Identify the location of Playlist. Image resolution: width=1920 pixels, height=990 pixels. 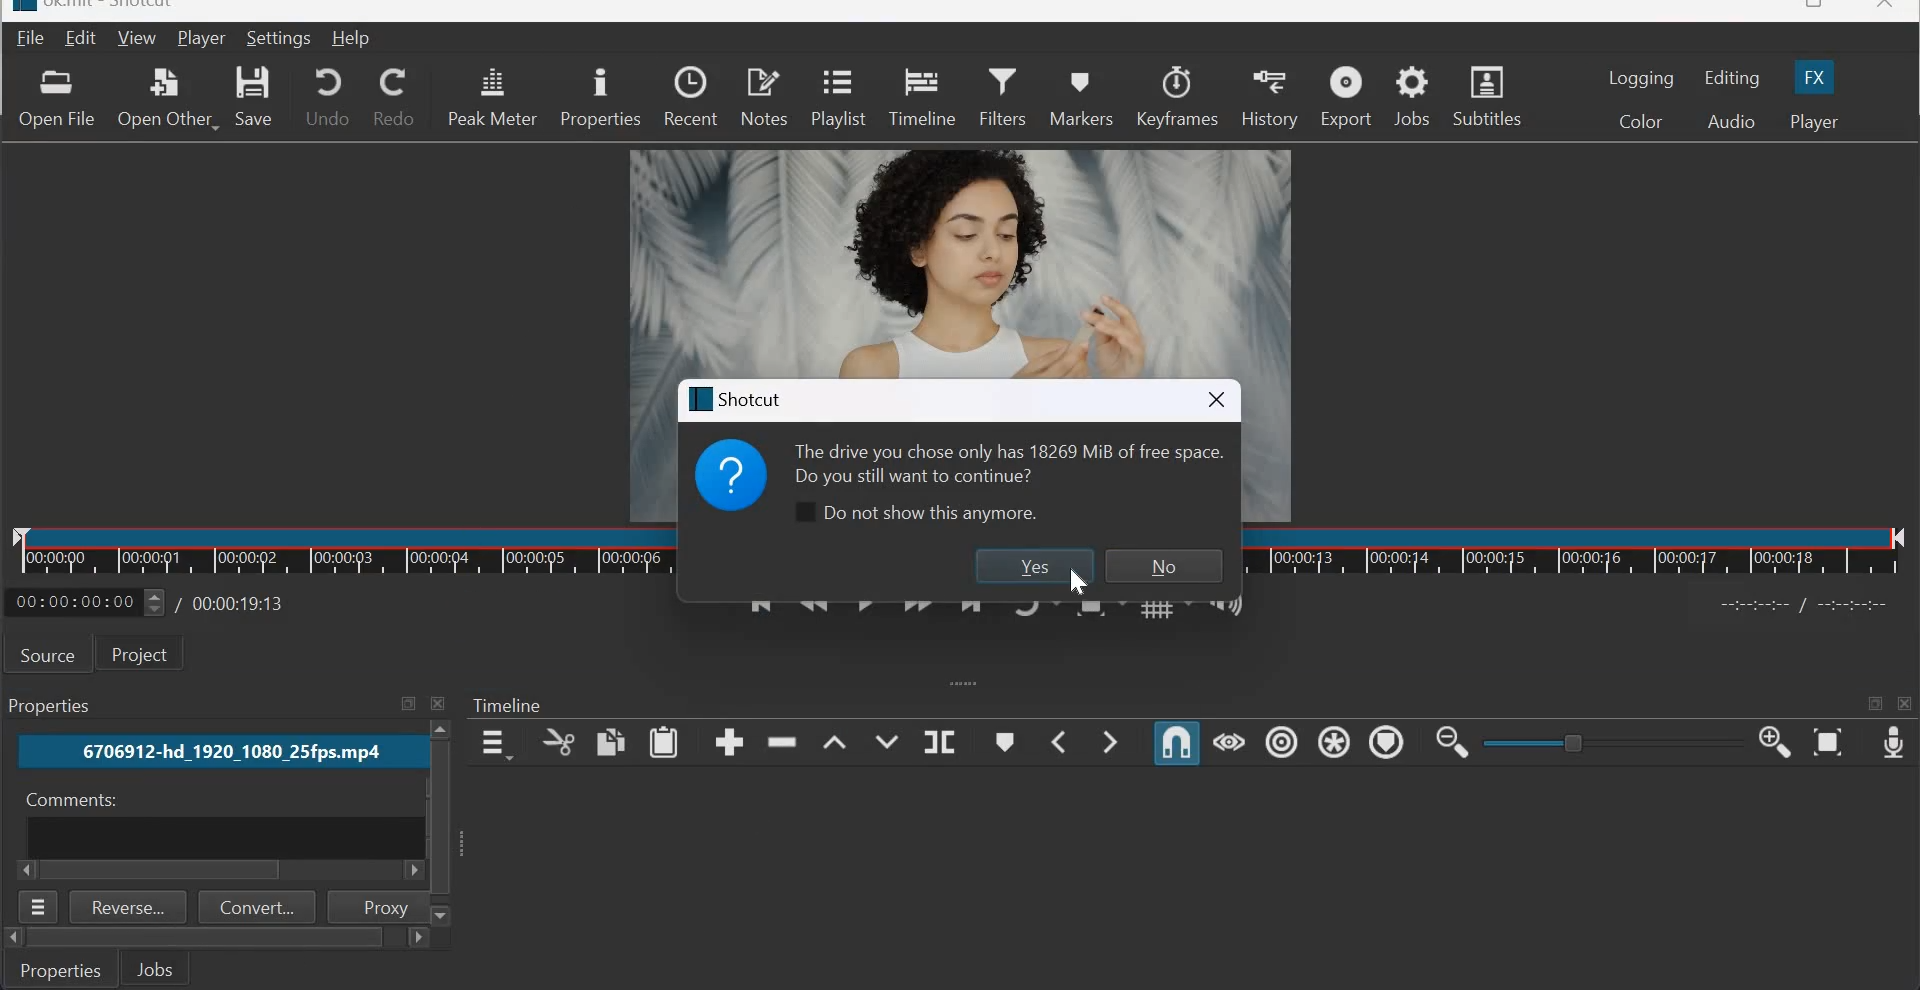
(836, 100).